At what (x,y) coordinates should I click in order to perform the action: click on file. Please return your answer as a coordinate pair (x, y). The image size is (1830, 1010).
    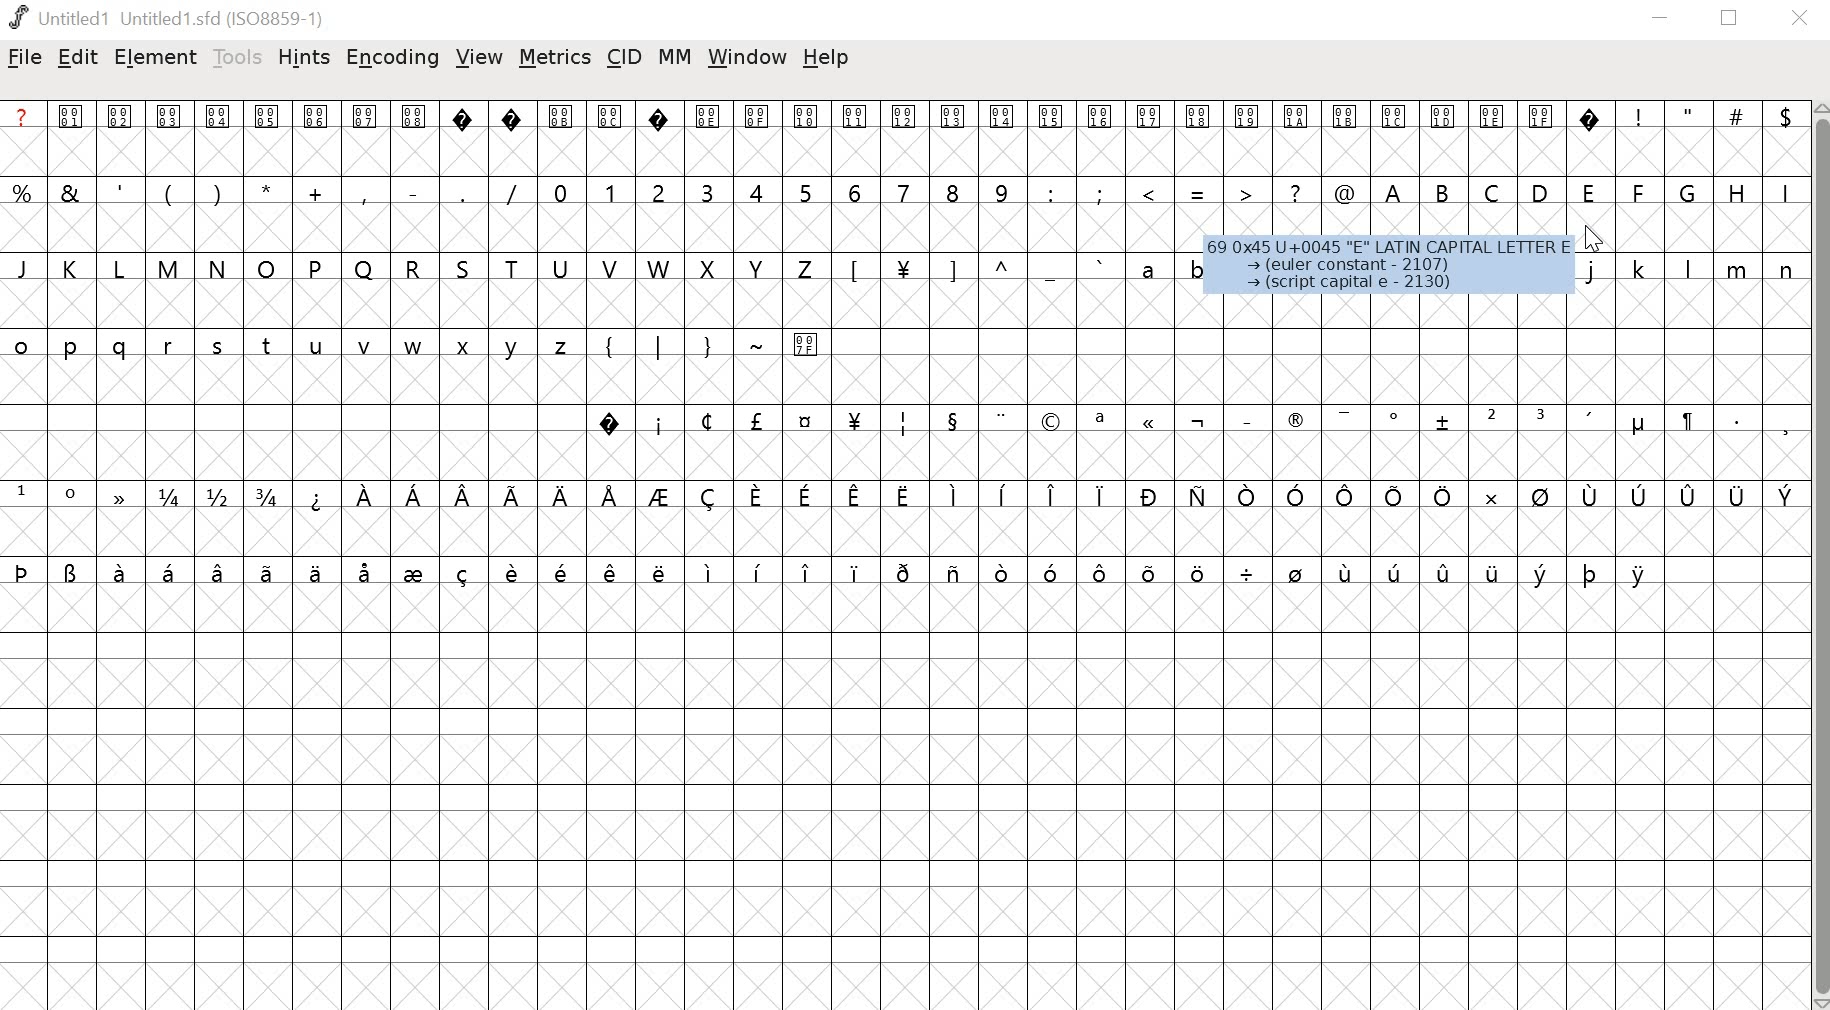
    Looking at the image, I should click on (25, 59).